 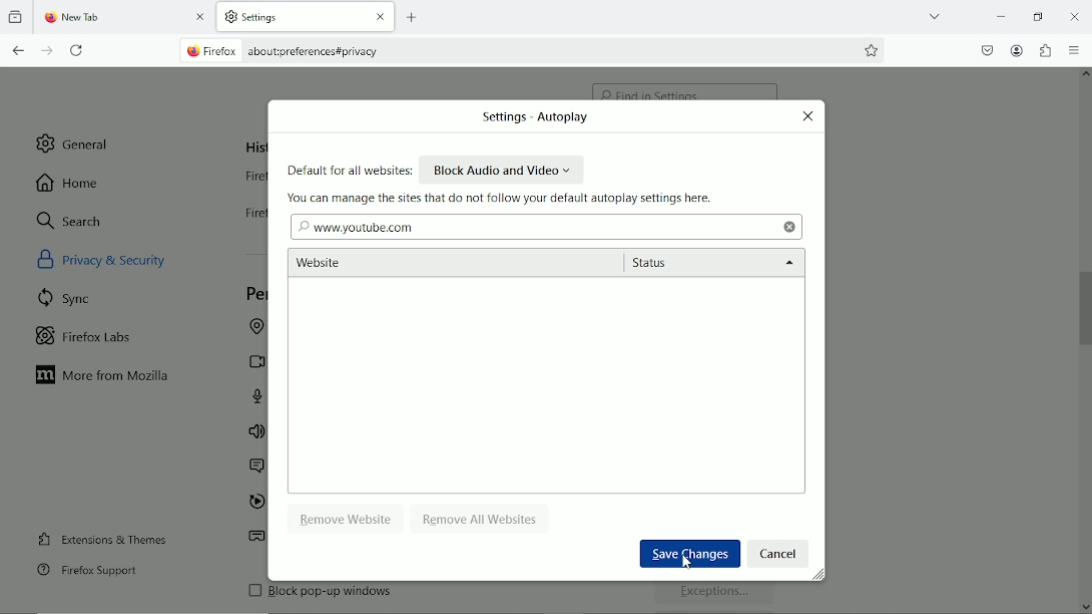 I want to click on firefox will remember you browsing, download, form and search history., so click(x=255, y=218).